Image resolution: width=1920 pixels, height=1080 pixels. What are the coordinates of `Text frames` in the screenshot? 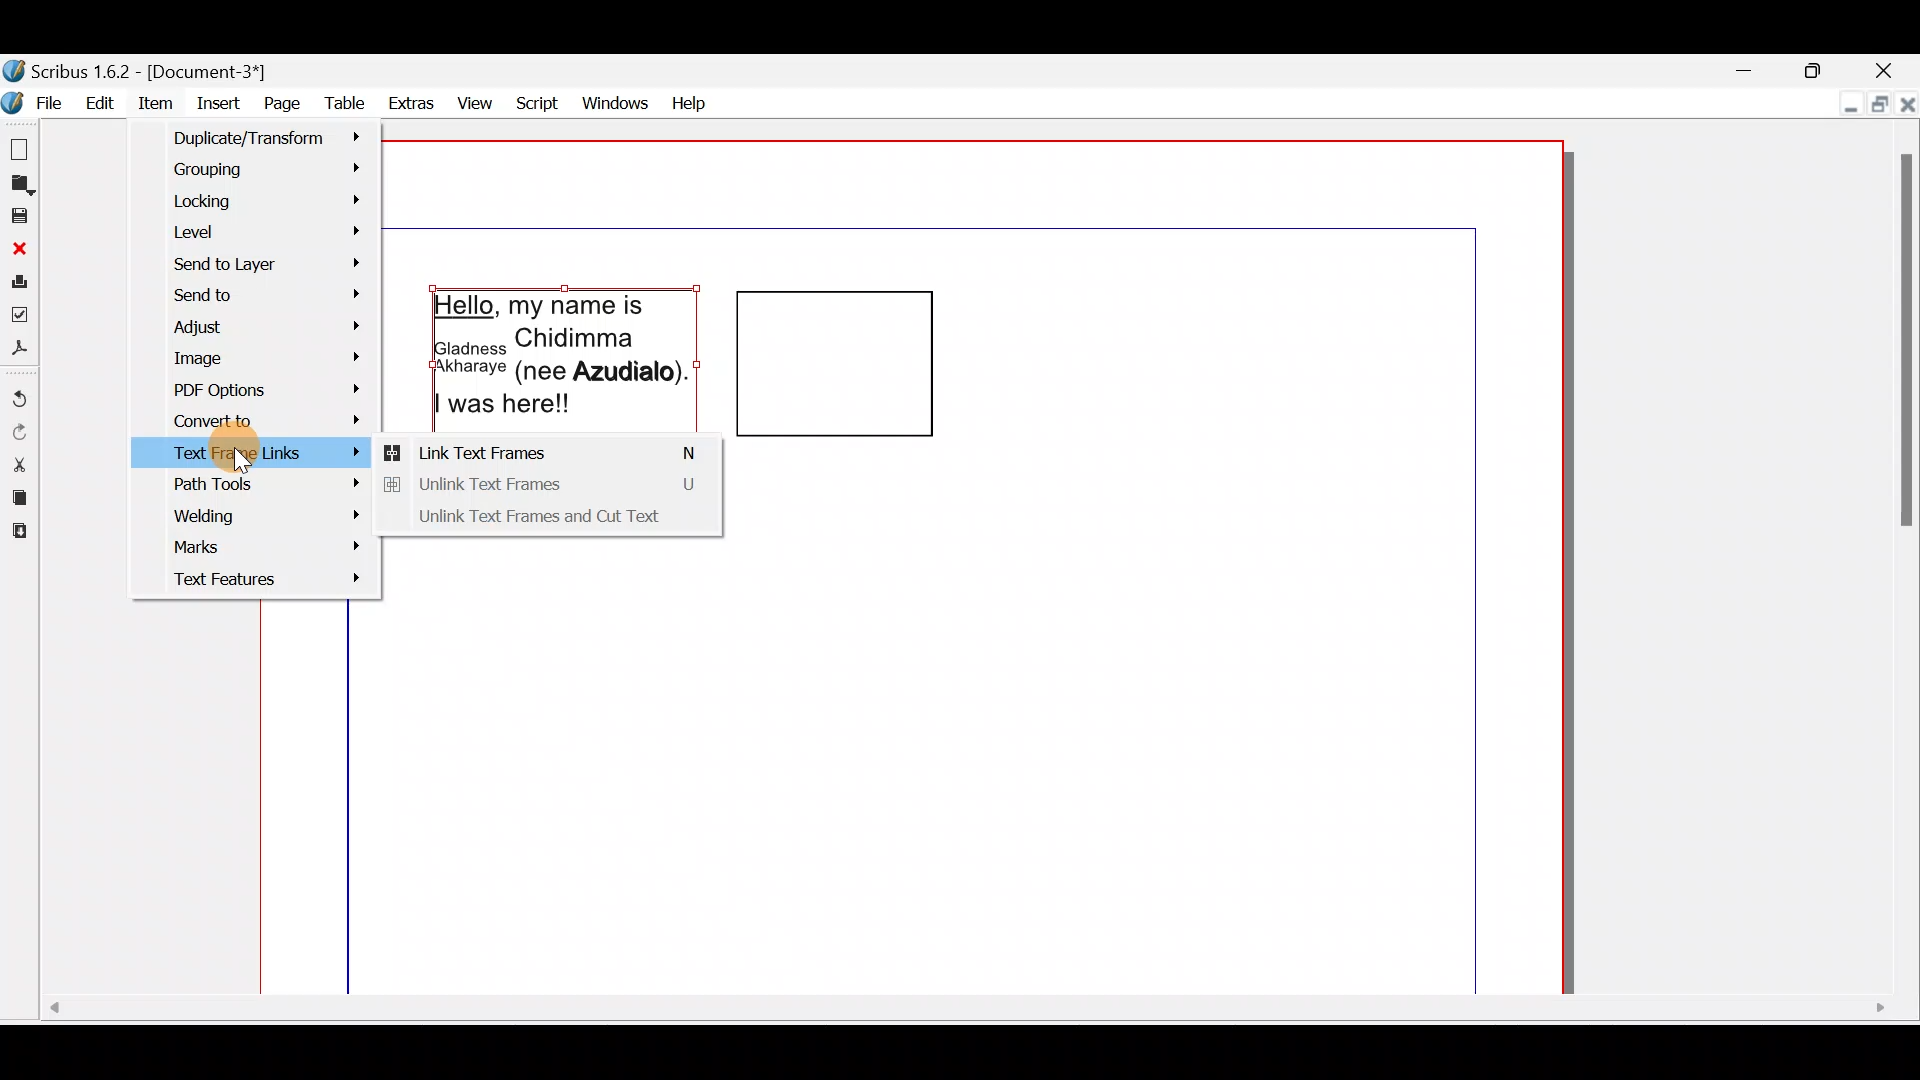 It's located at (698, 361).